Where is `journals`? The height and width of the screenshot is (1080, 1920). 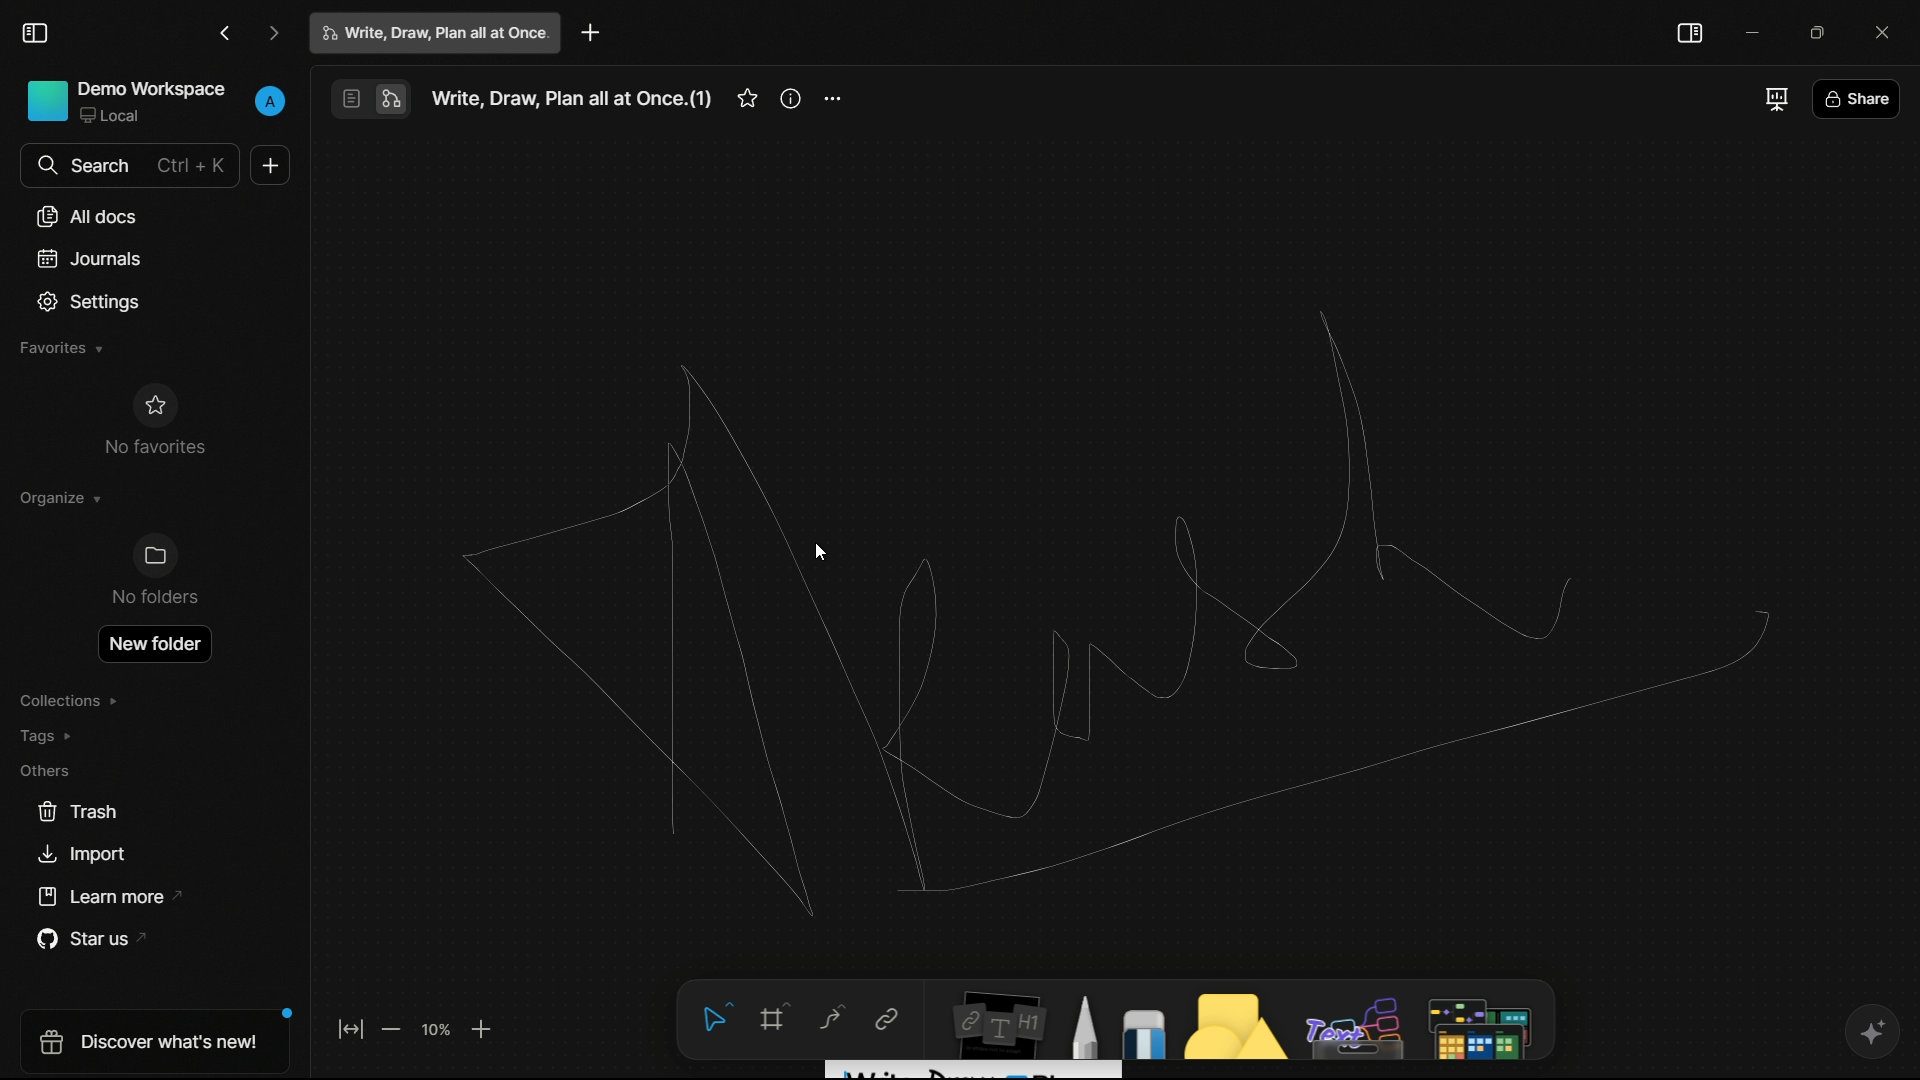 journals is located at coordinates (87, 260).